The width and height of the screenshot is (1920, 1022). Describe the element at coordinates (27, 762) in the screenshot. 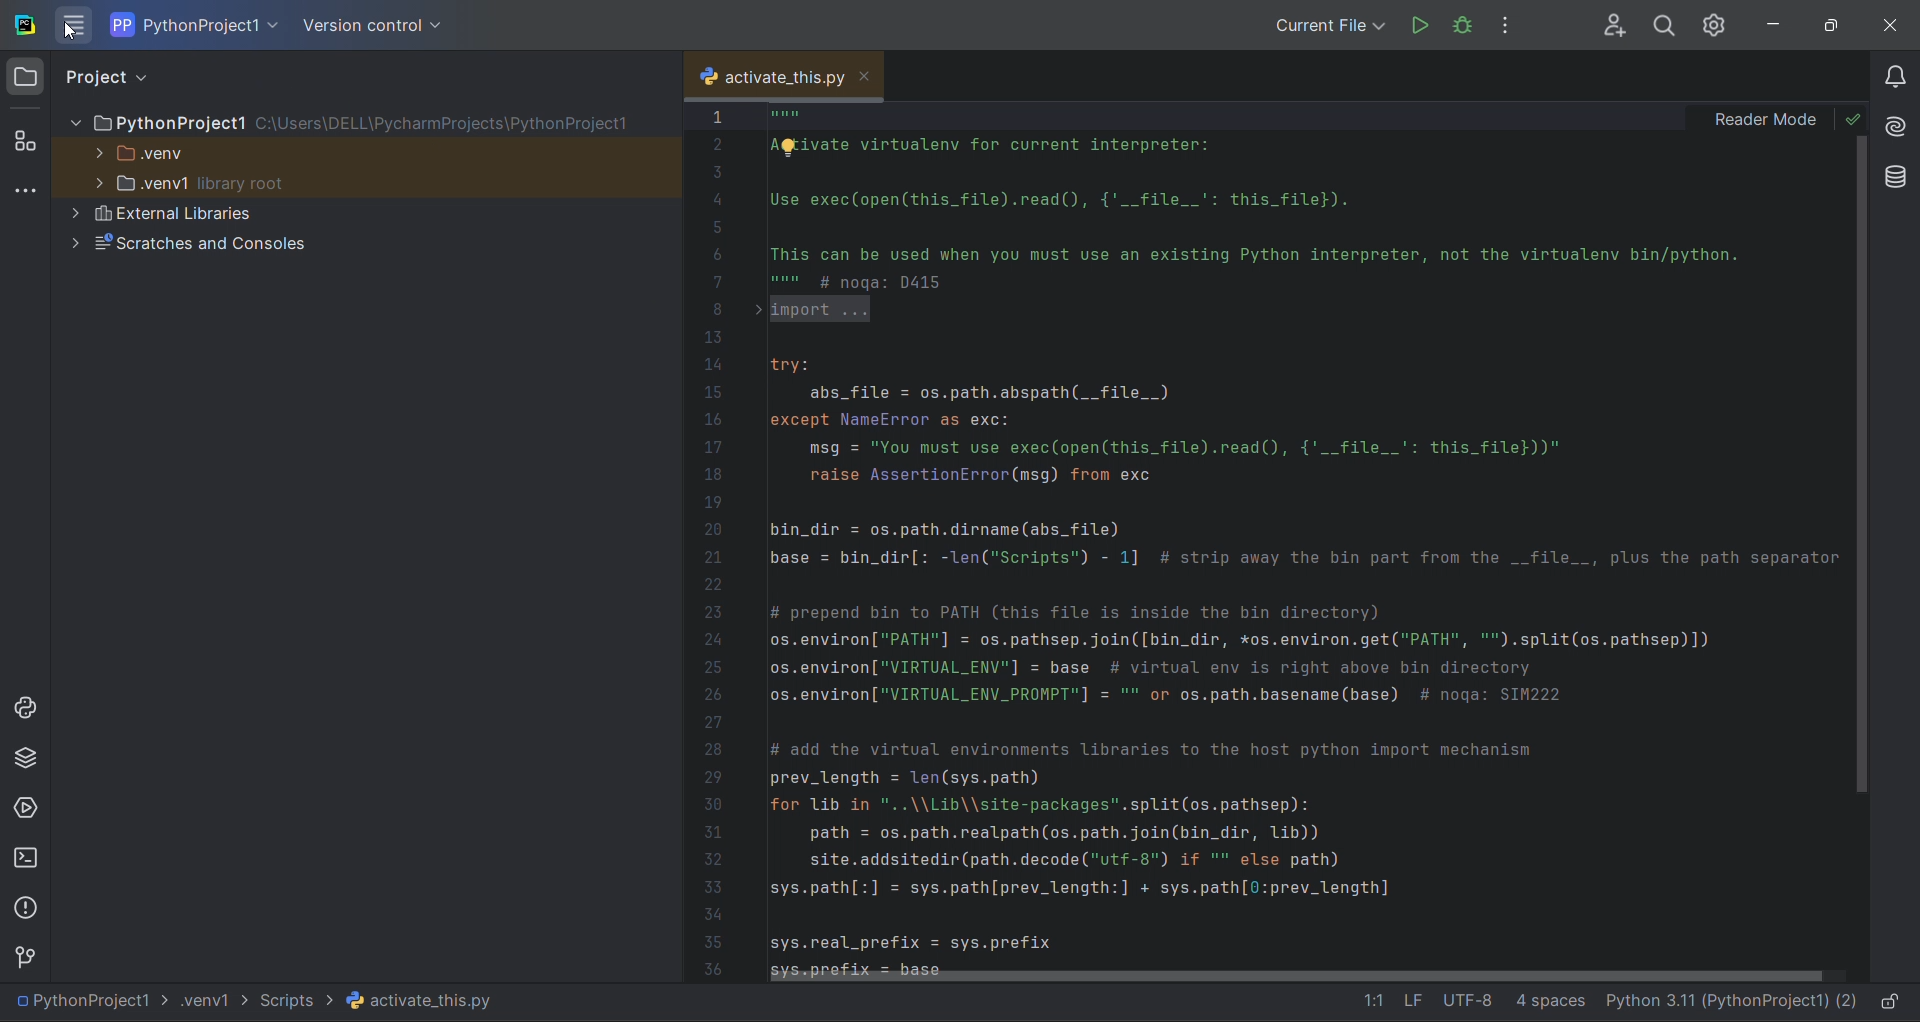

I see `python package` at that location.